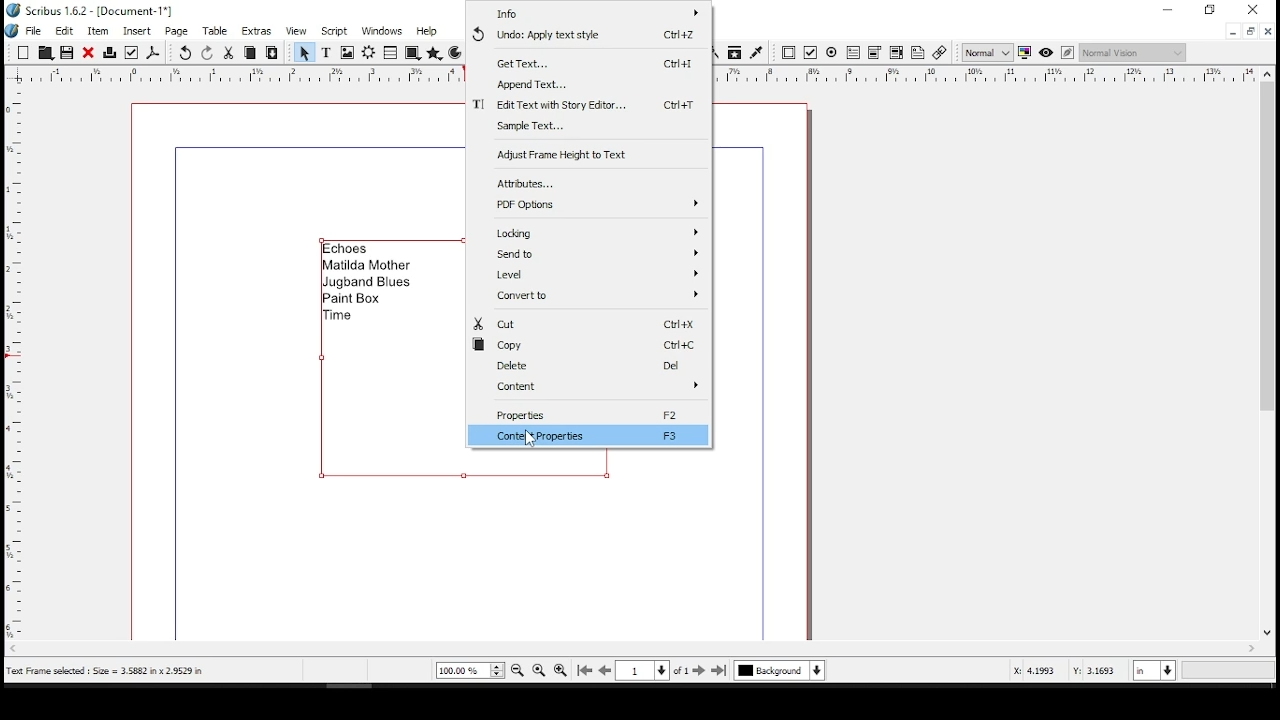 This screenshot has height=720, width=1280. Describe the element at coordinates (918, 52) in the screenshot. I see `text annotation` at that location.